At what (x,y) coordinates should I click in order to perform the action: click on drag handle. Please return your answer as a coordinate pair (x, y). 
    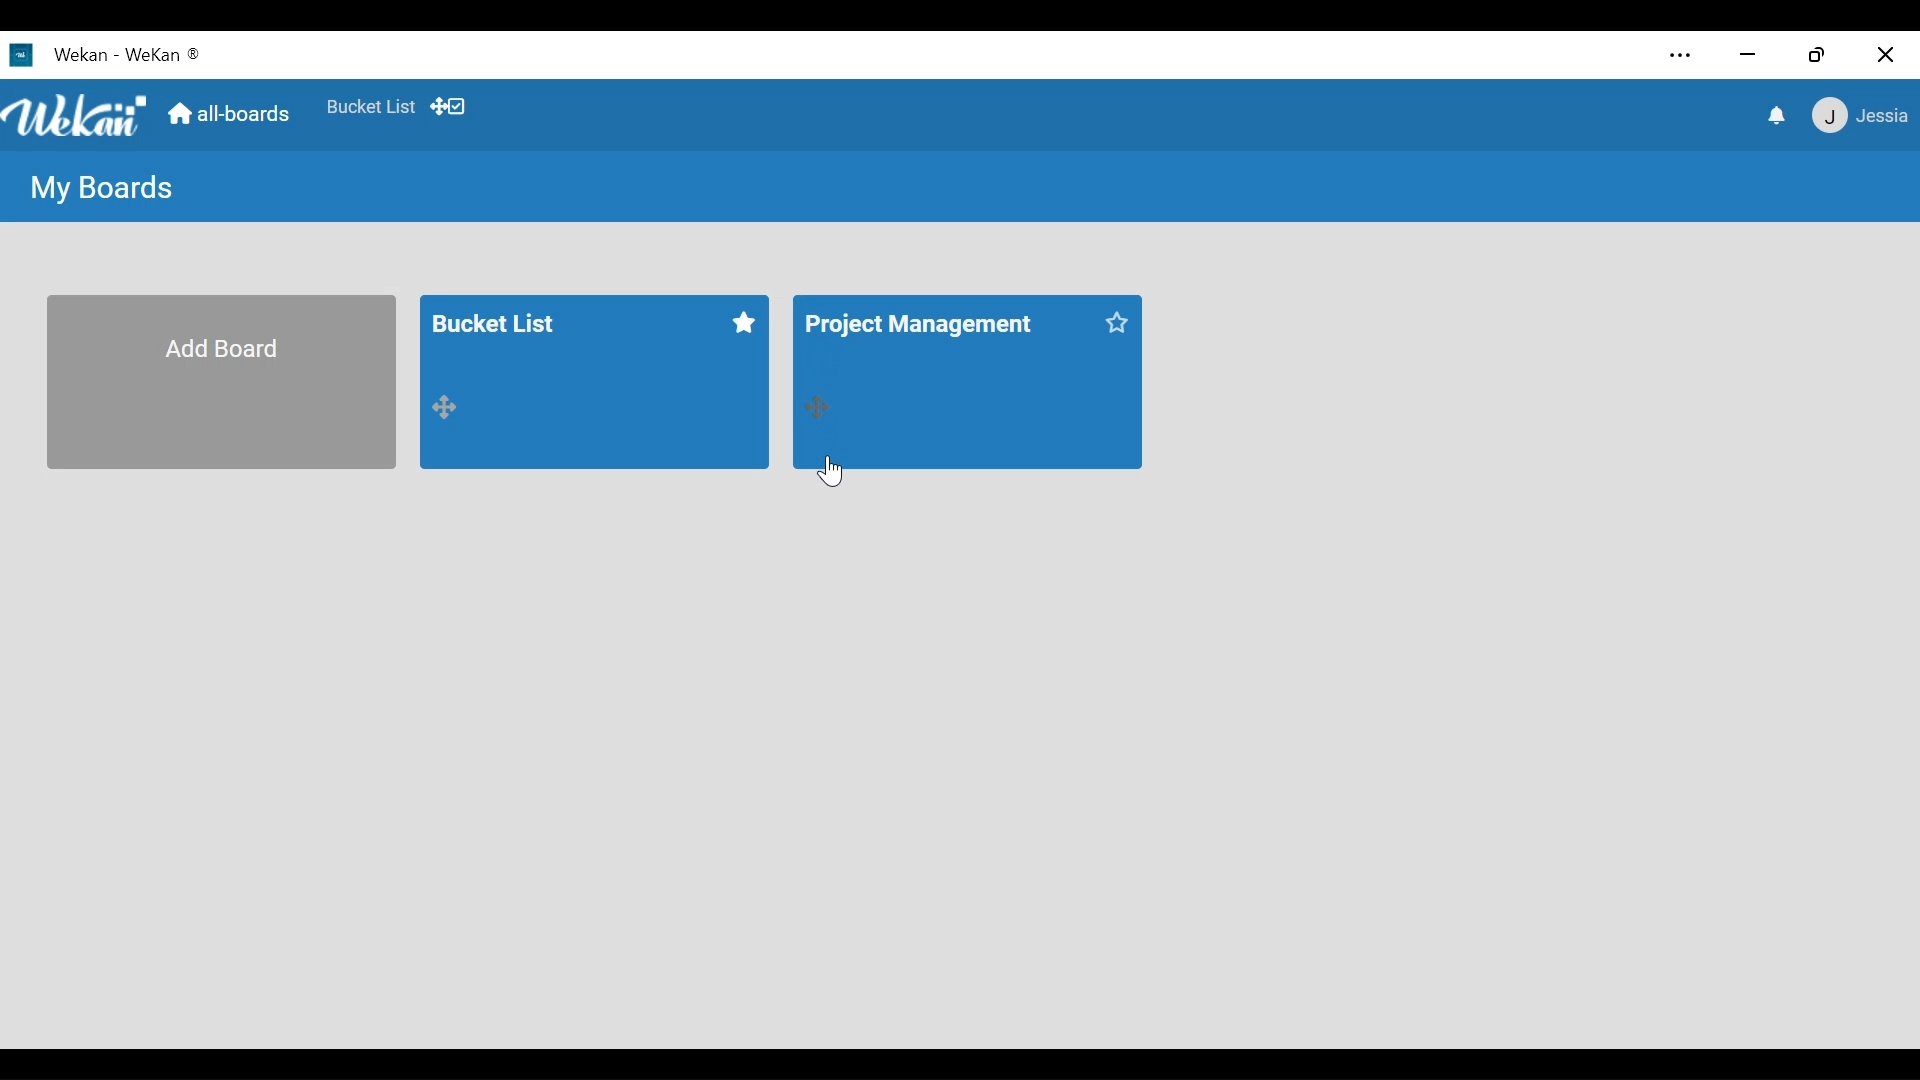
    Looking at the image, I should click on (444, 410).